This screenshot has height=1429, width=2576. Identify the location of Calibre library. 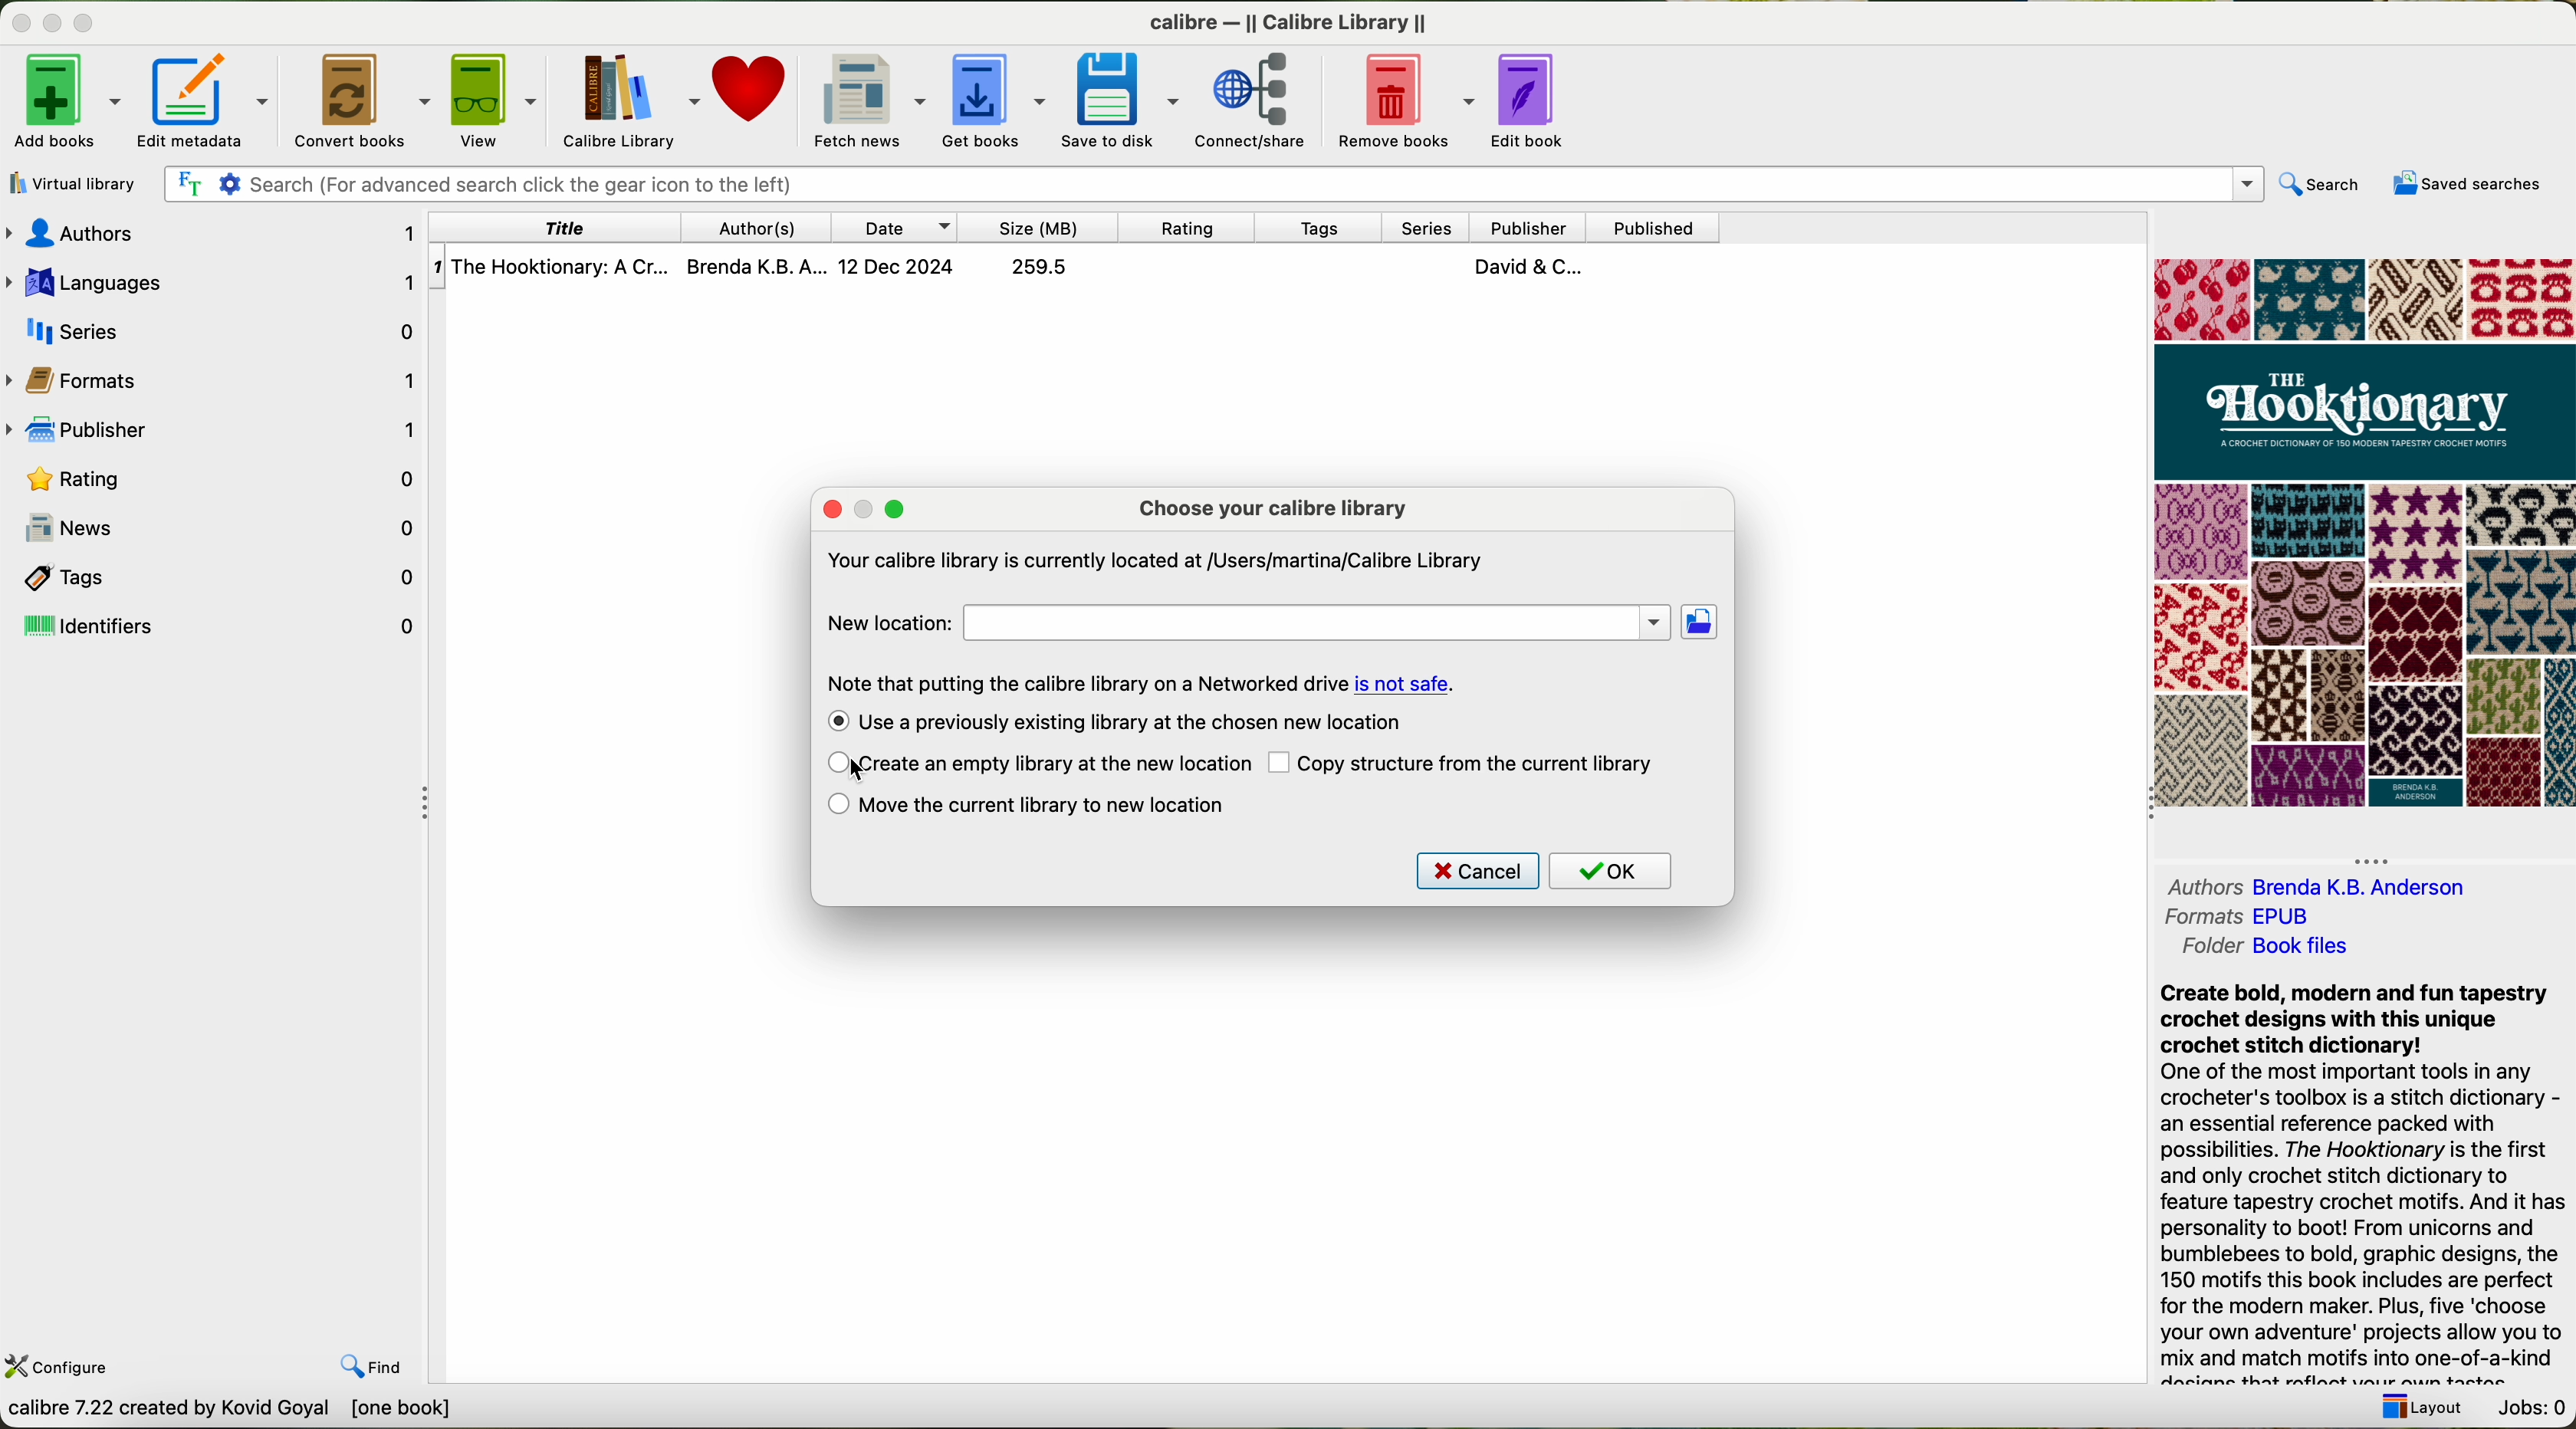
(626, 101).